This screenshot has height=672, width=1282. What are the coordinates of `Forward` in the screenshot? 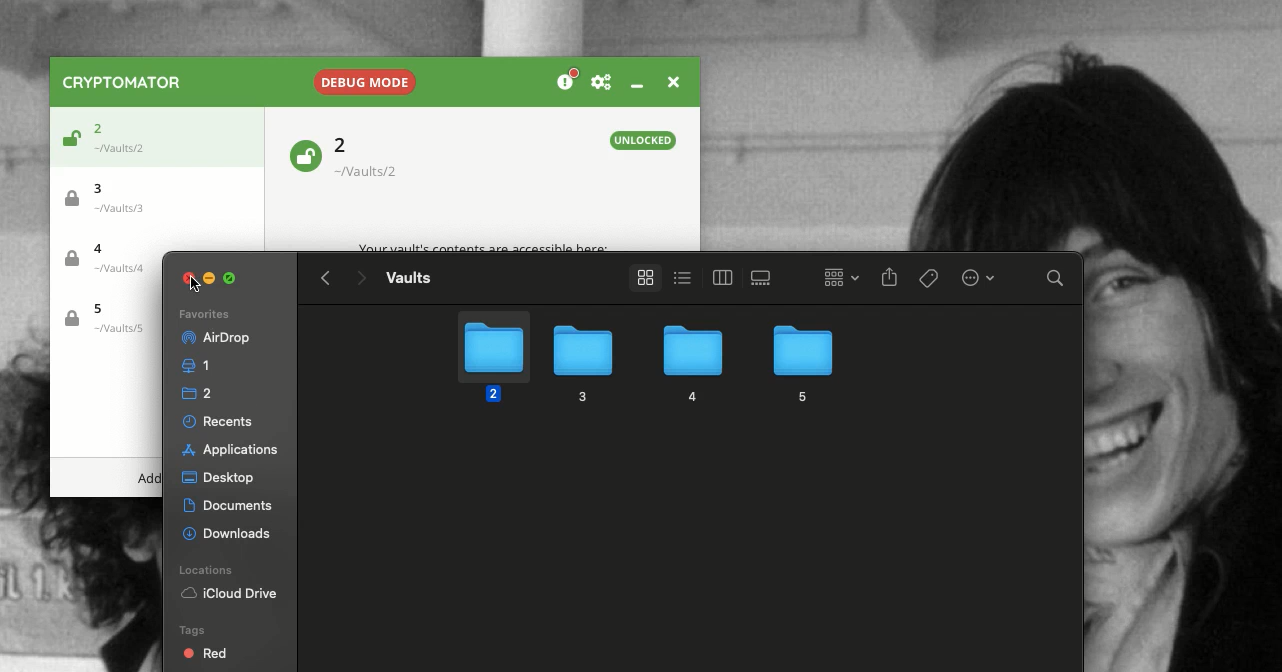 It's located at (360, 280).